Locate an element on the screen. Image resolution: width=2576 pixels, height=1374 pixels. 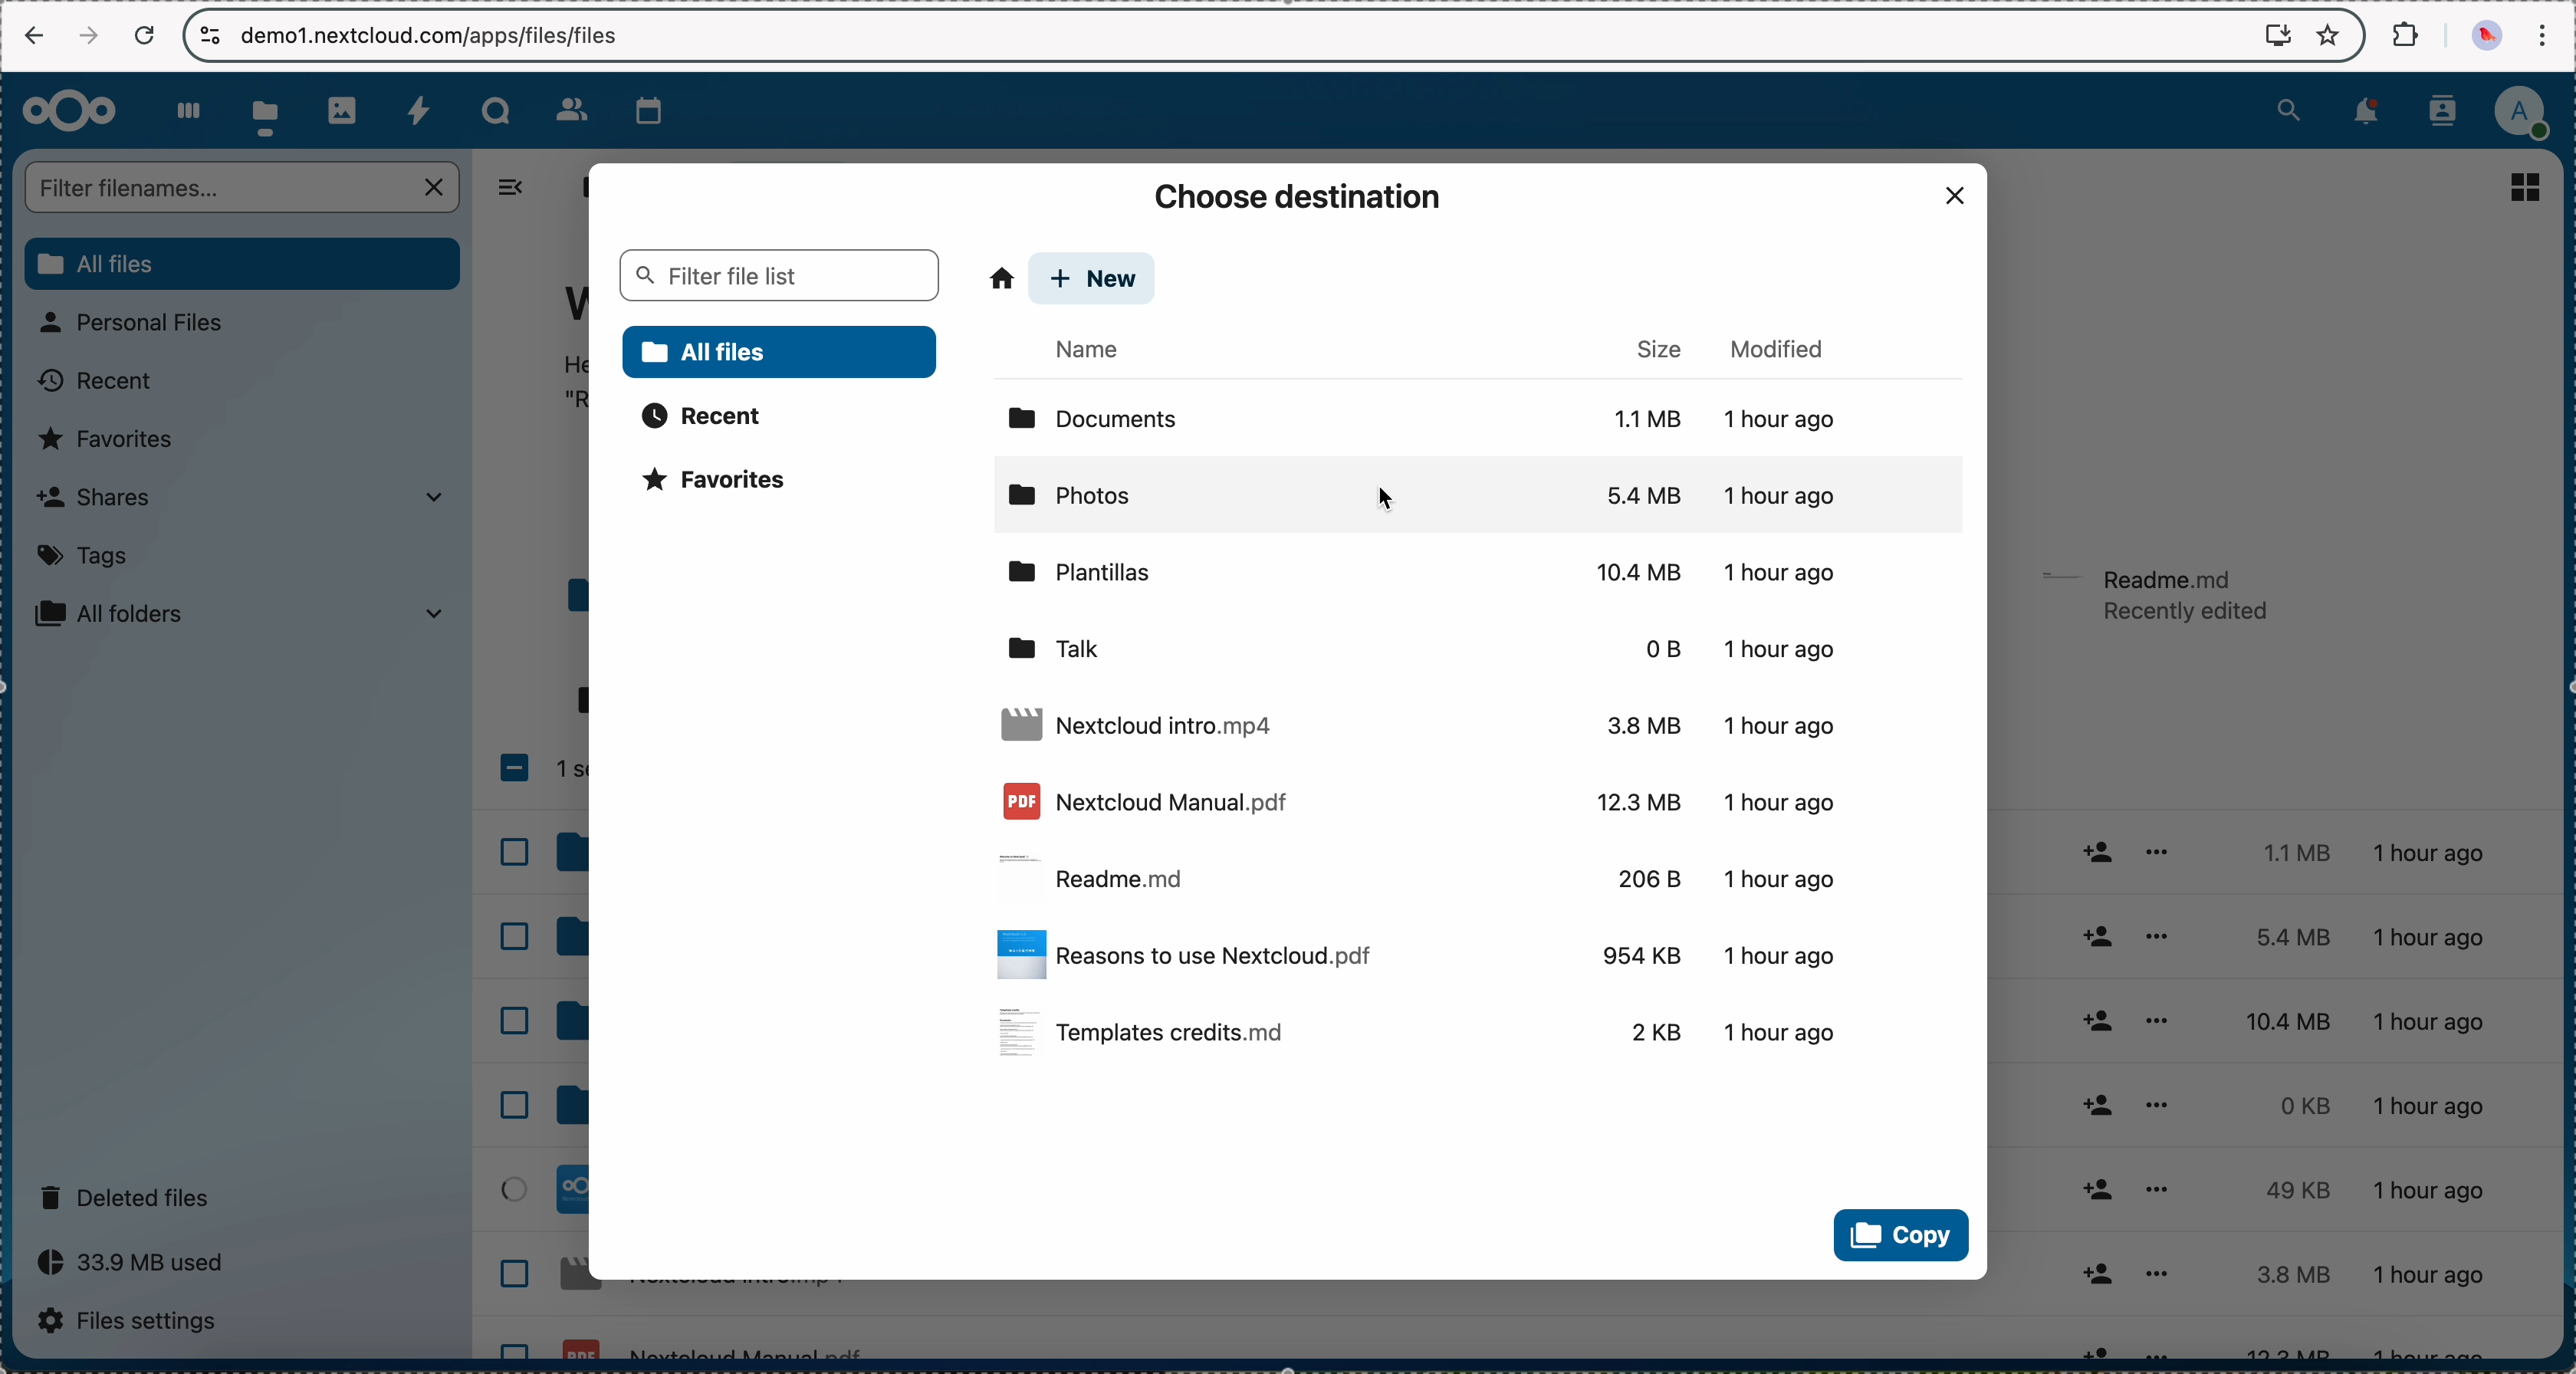
notifications is located at coordinates (2370, 113).